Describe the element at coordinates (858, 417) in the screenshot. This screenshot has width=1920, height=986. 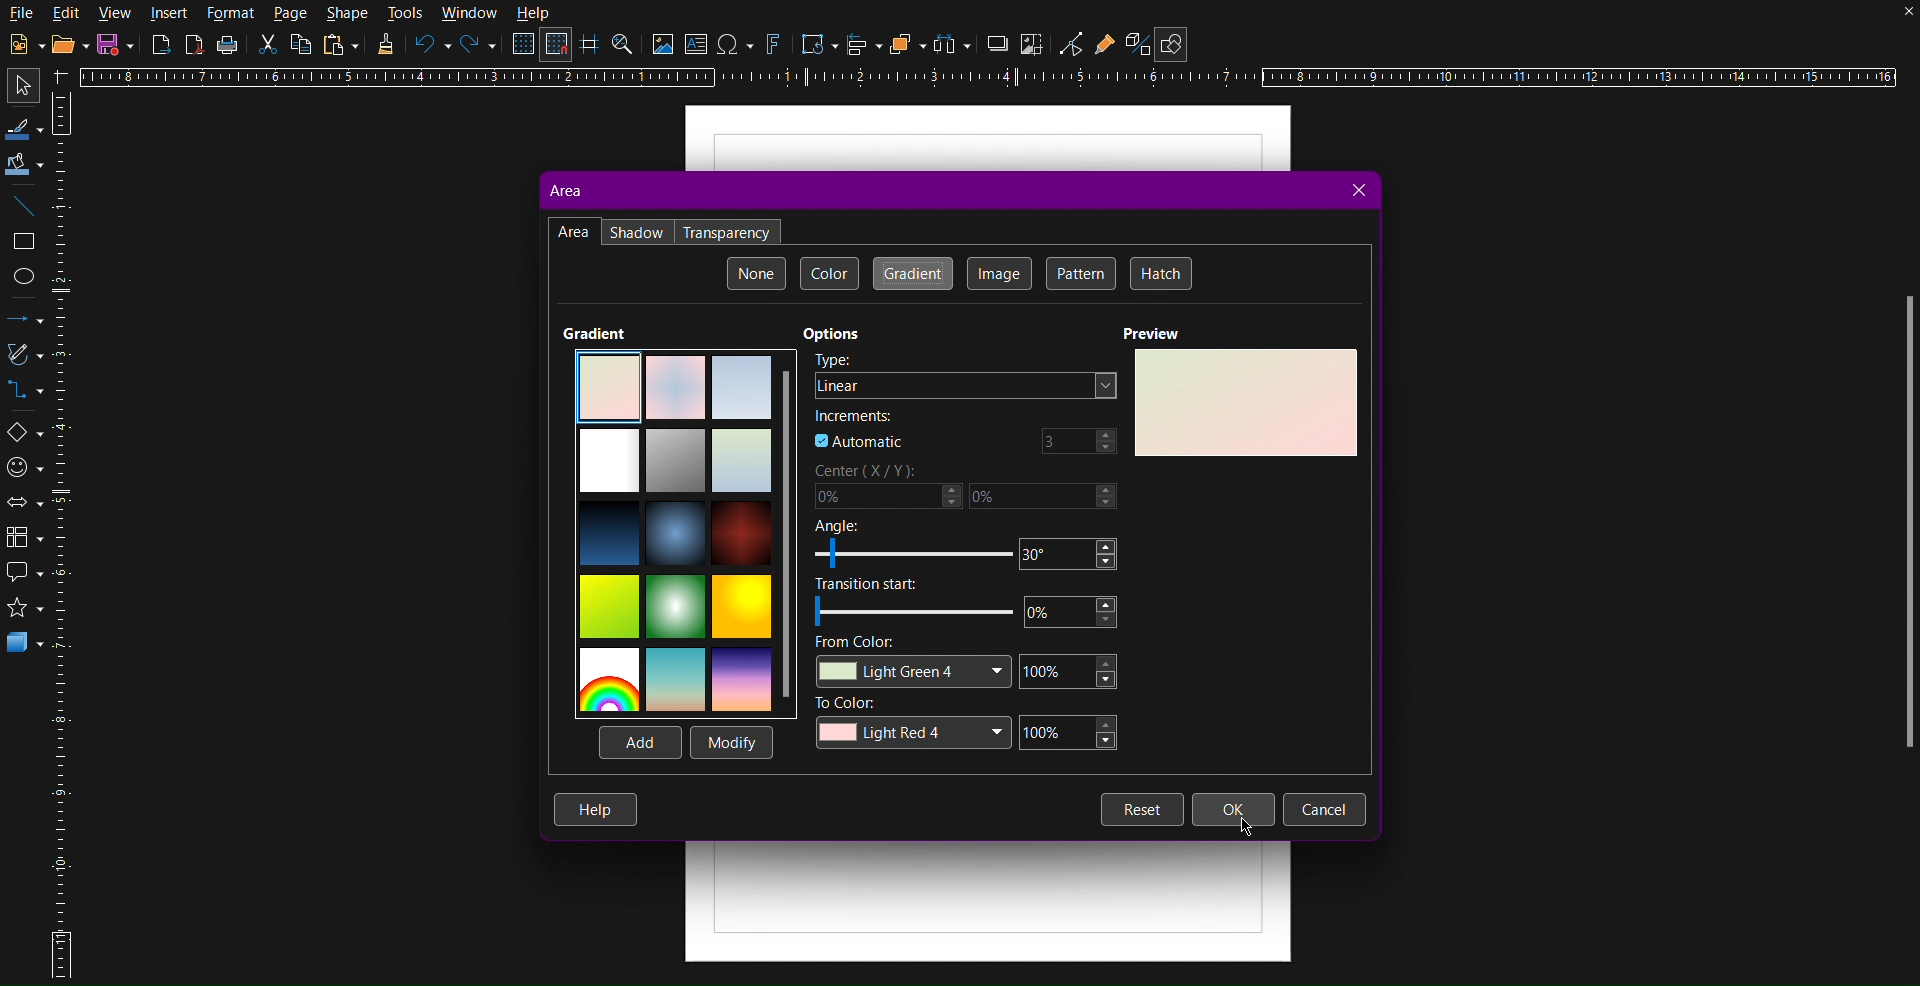
I see `Increments` at that location.